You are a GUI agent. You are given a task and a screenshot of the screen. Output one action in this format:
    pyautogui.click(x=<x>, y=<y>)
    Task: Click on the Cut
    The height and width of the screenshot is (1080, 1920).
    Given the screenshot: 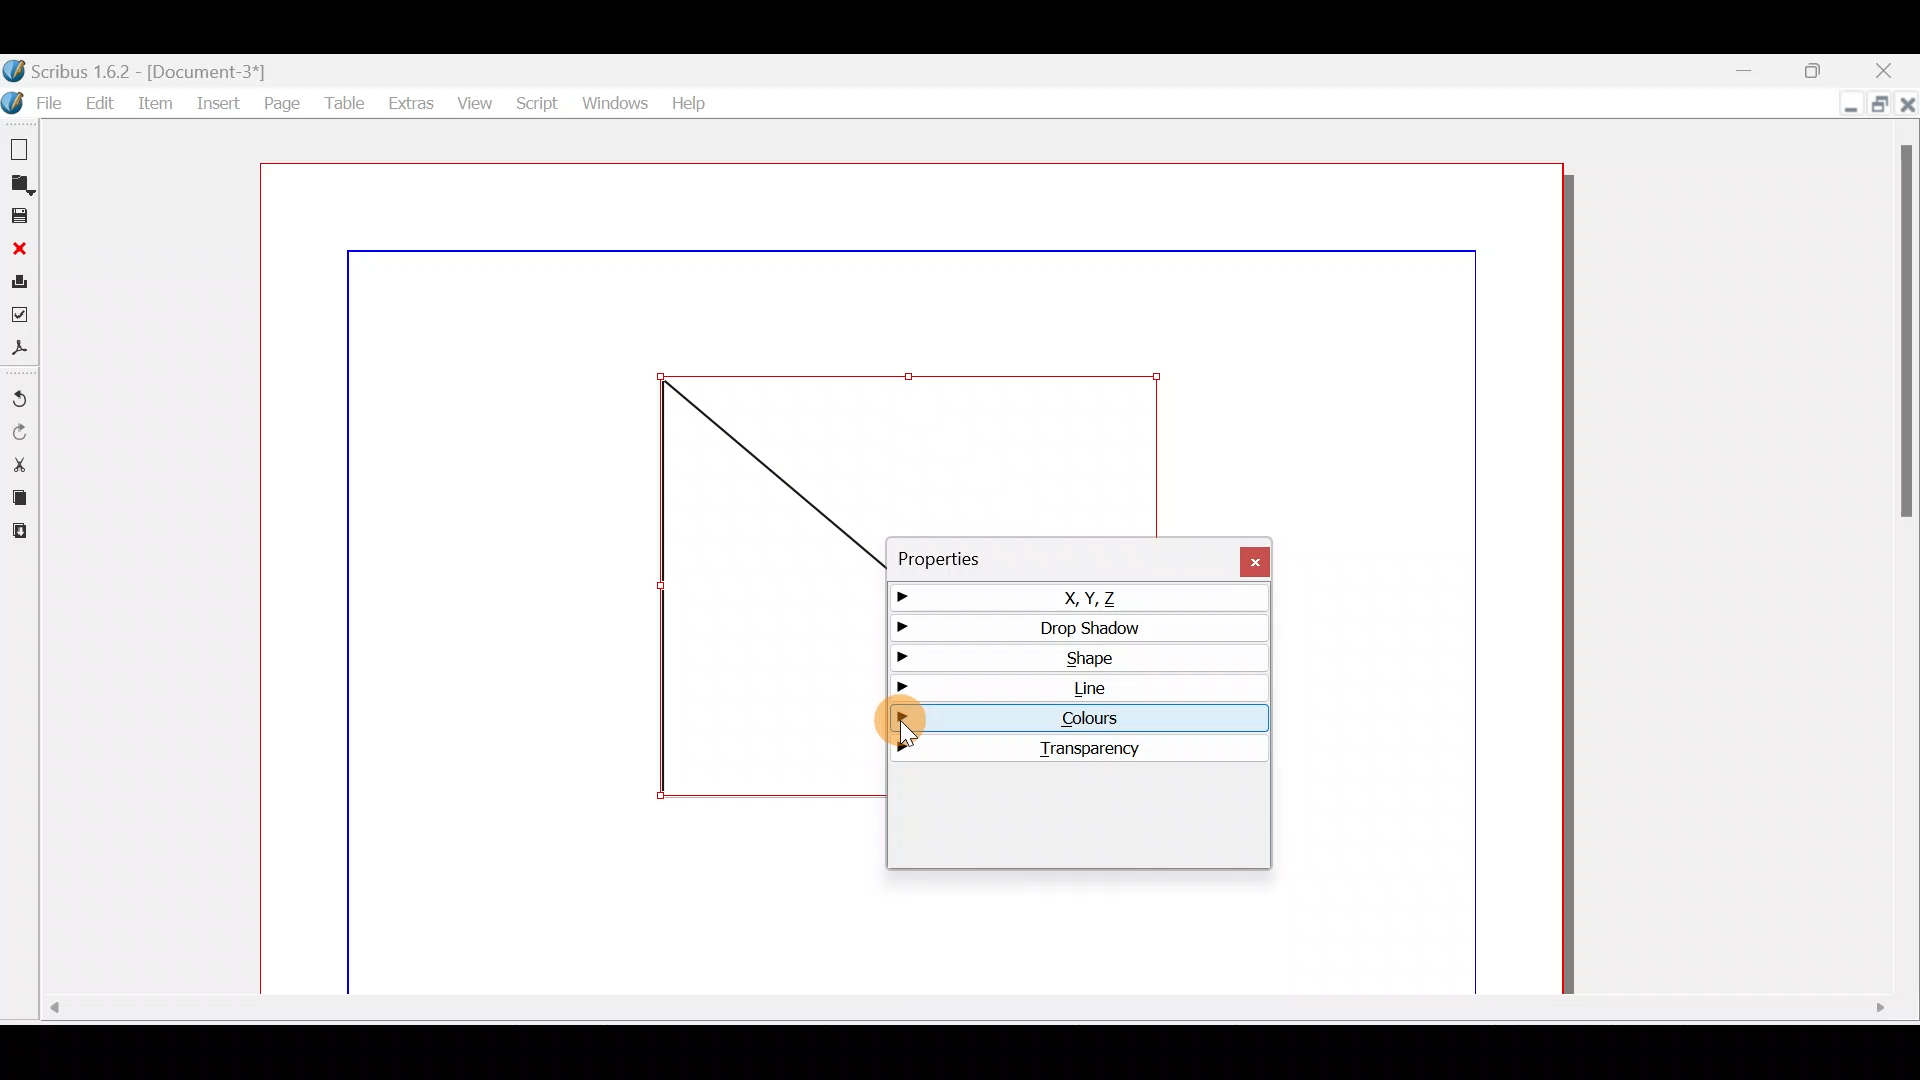 What is the action you would take?
    pyautogui.click(x=19, y=463)
    